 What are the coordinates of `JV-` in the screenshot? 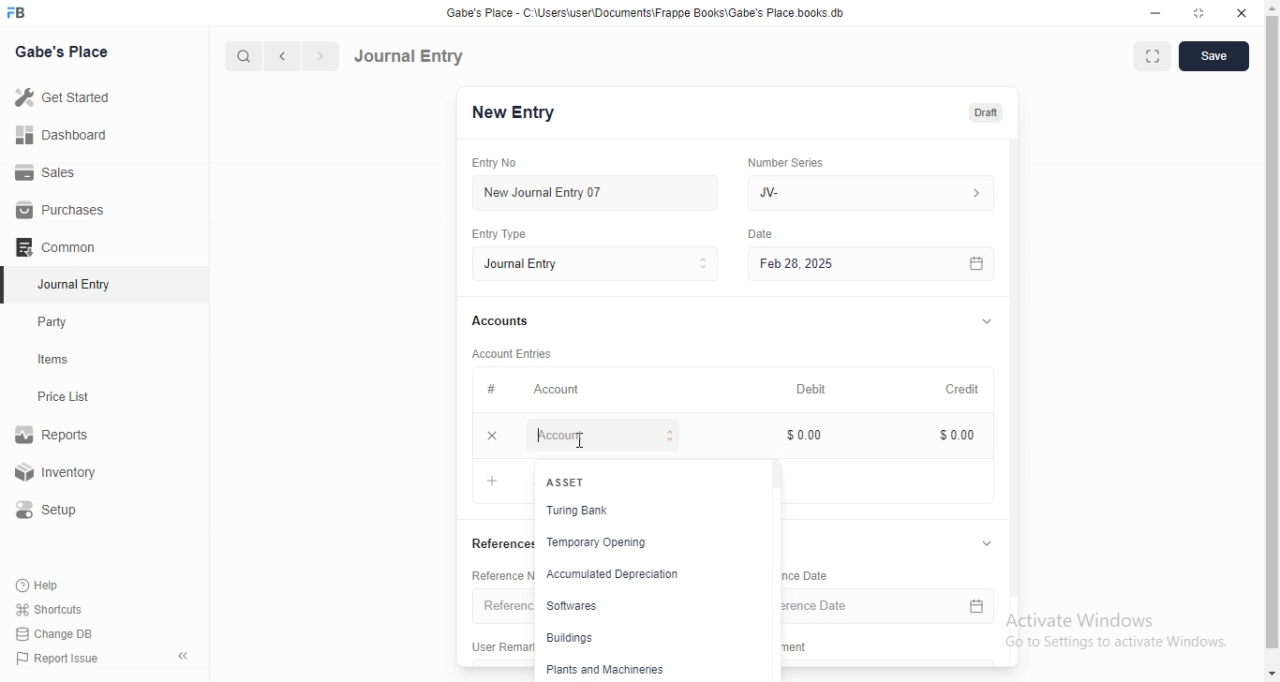 It's located at (878, 193).